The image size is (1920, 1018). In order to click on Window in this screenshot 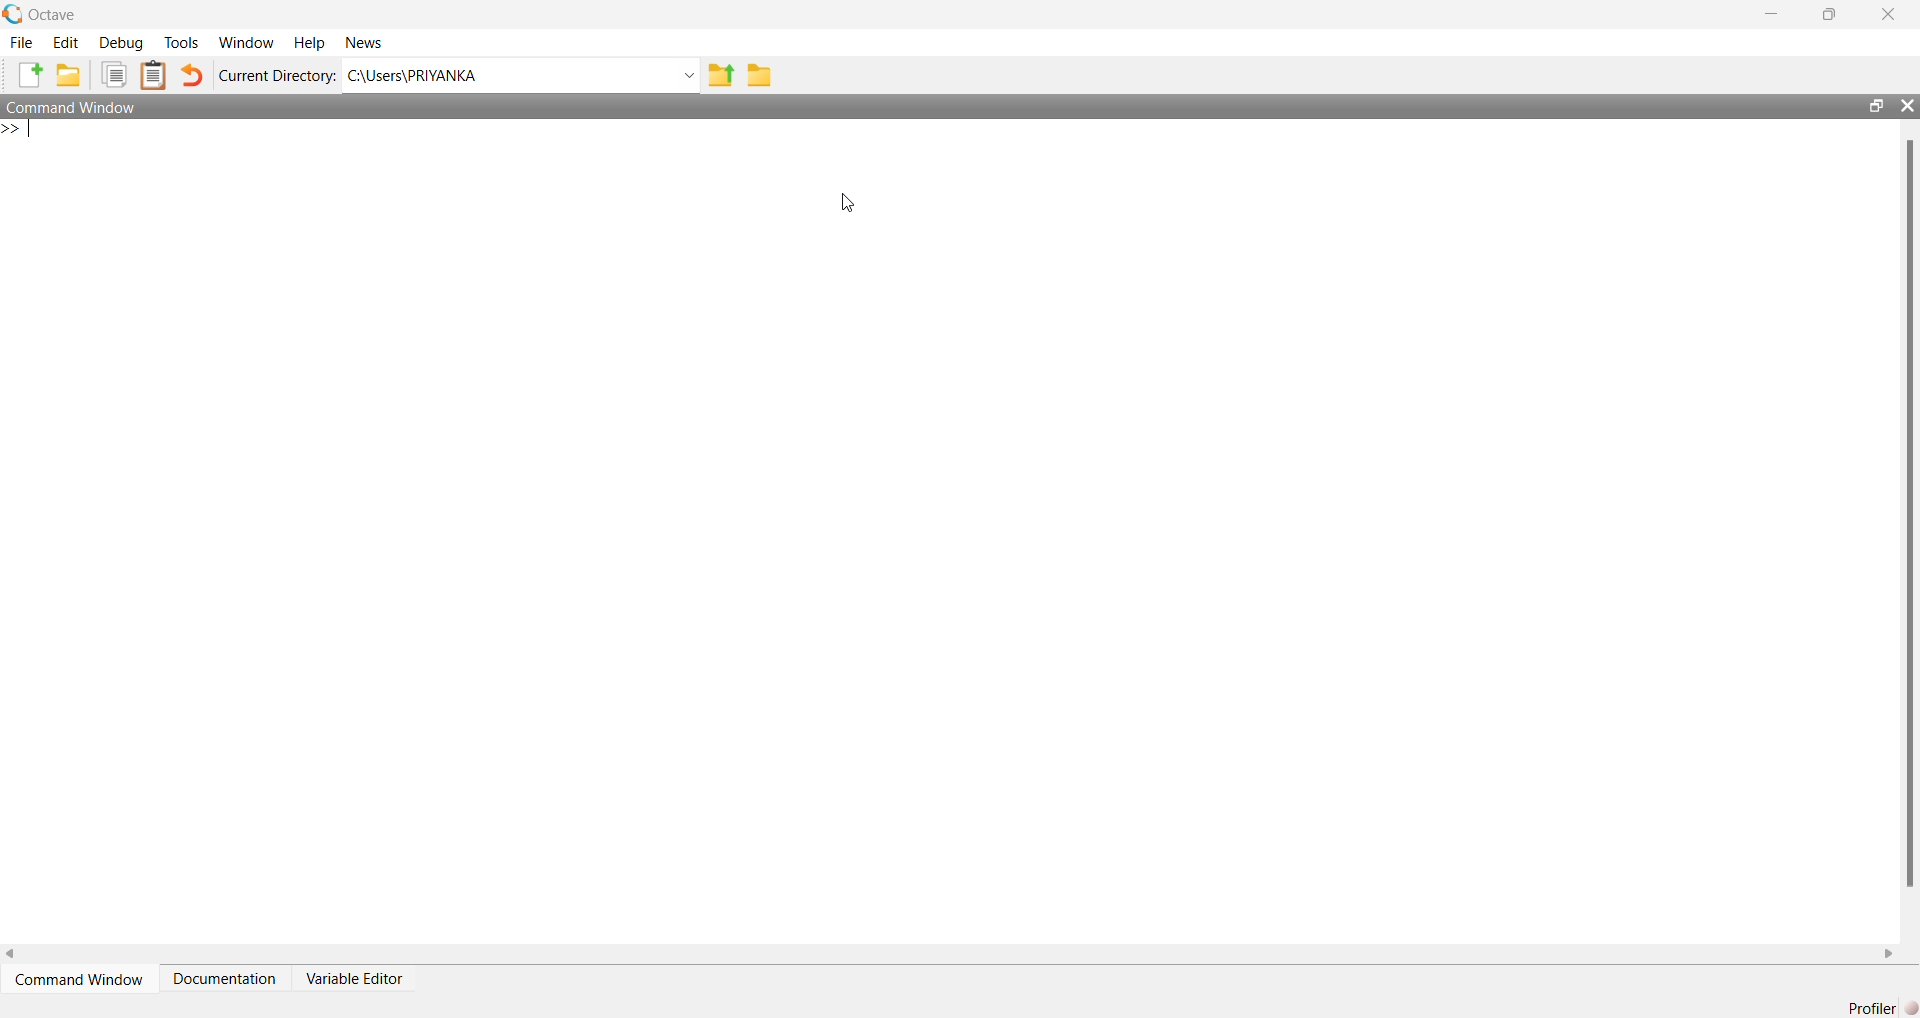, I will do `click(248, 43)`.